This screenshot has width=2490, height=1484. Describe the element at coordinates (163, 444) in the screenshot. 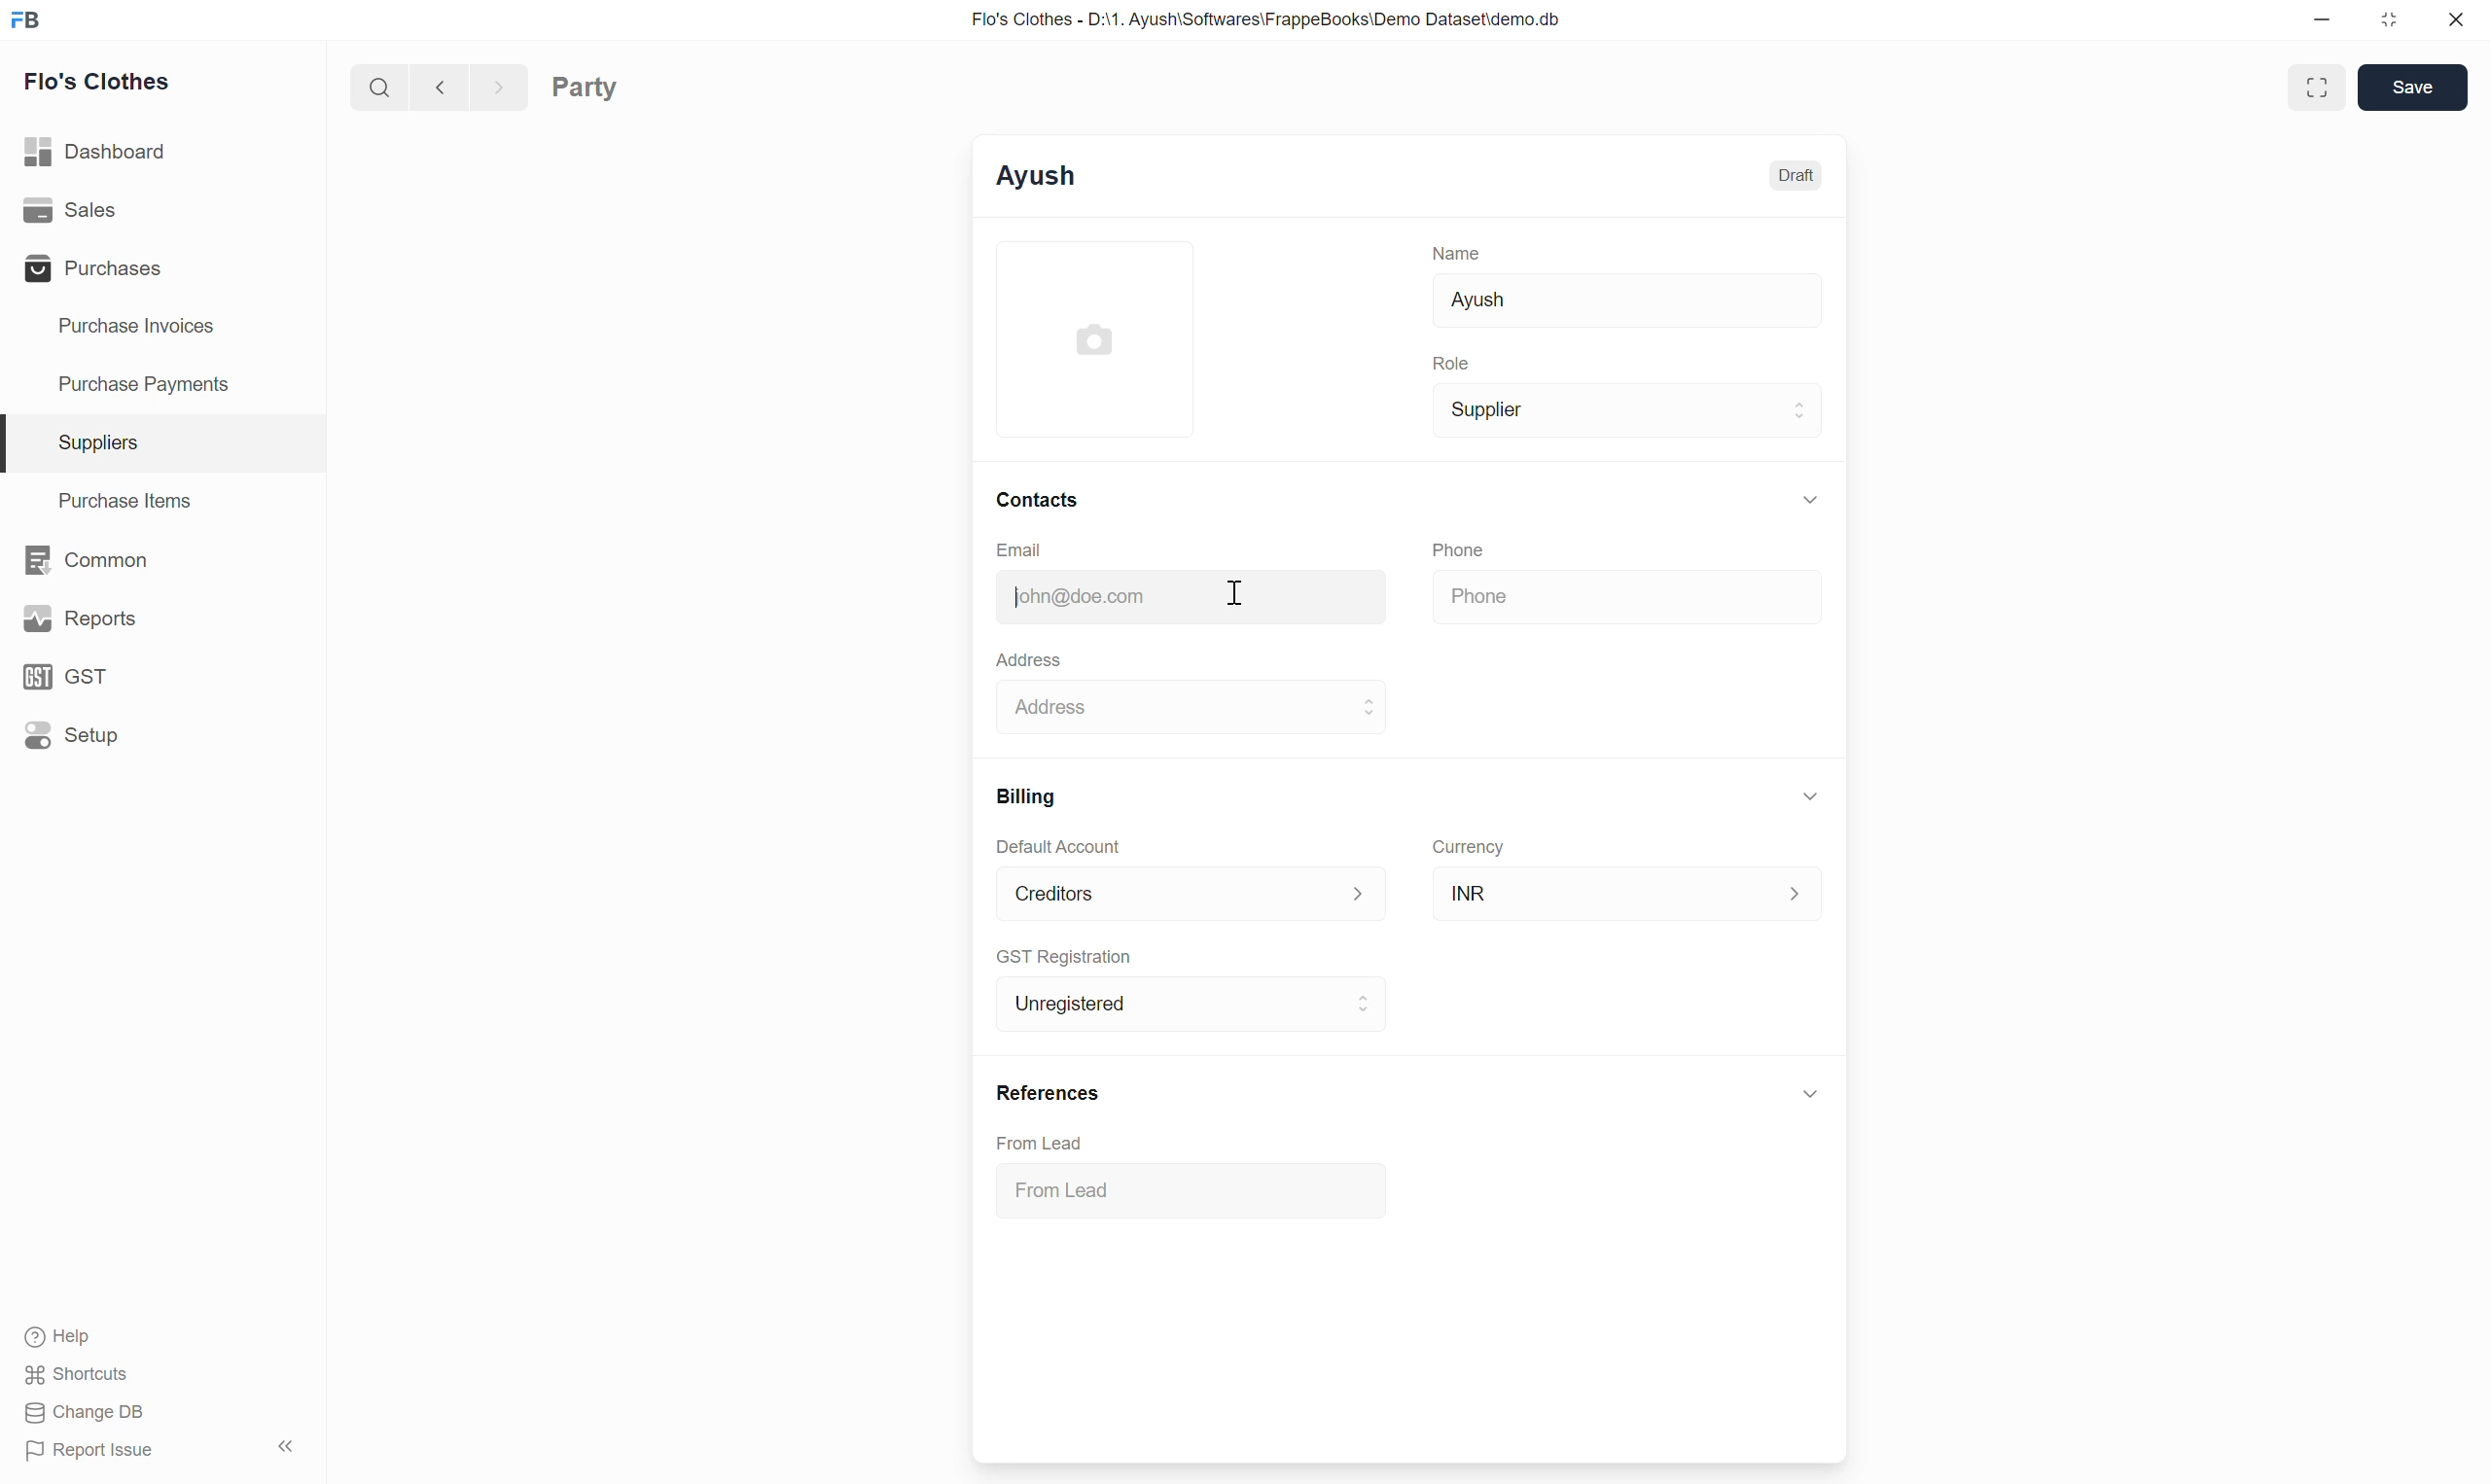

I see `Suppliers` at that location.